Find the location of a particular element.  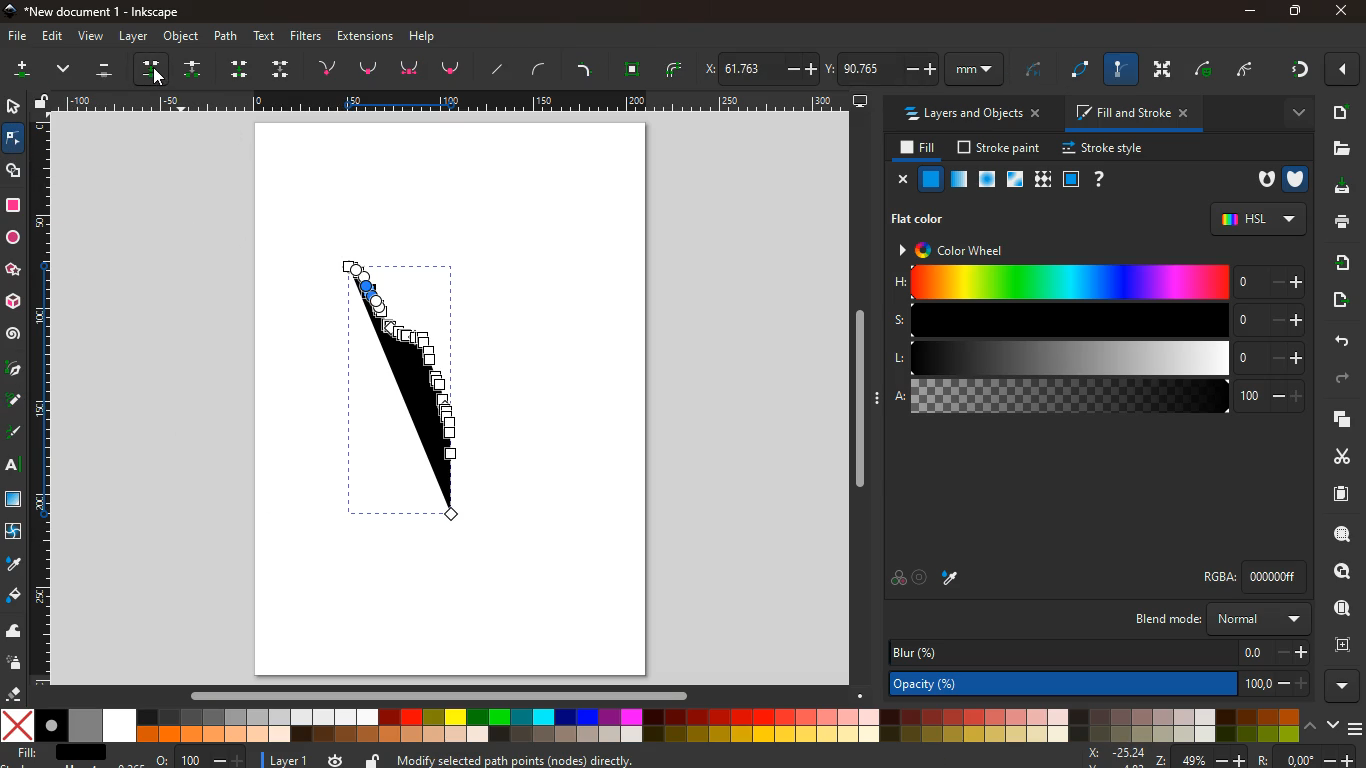

stroke paint is located at coordinates (1001, 147).